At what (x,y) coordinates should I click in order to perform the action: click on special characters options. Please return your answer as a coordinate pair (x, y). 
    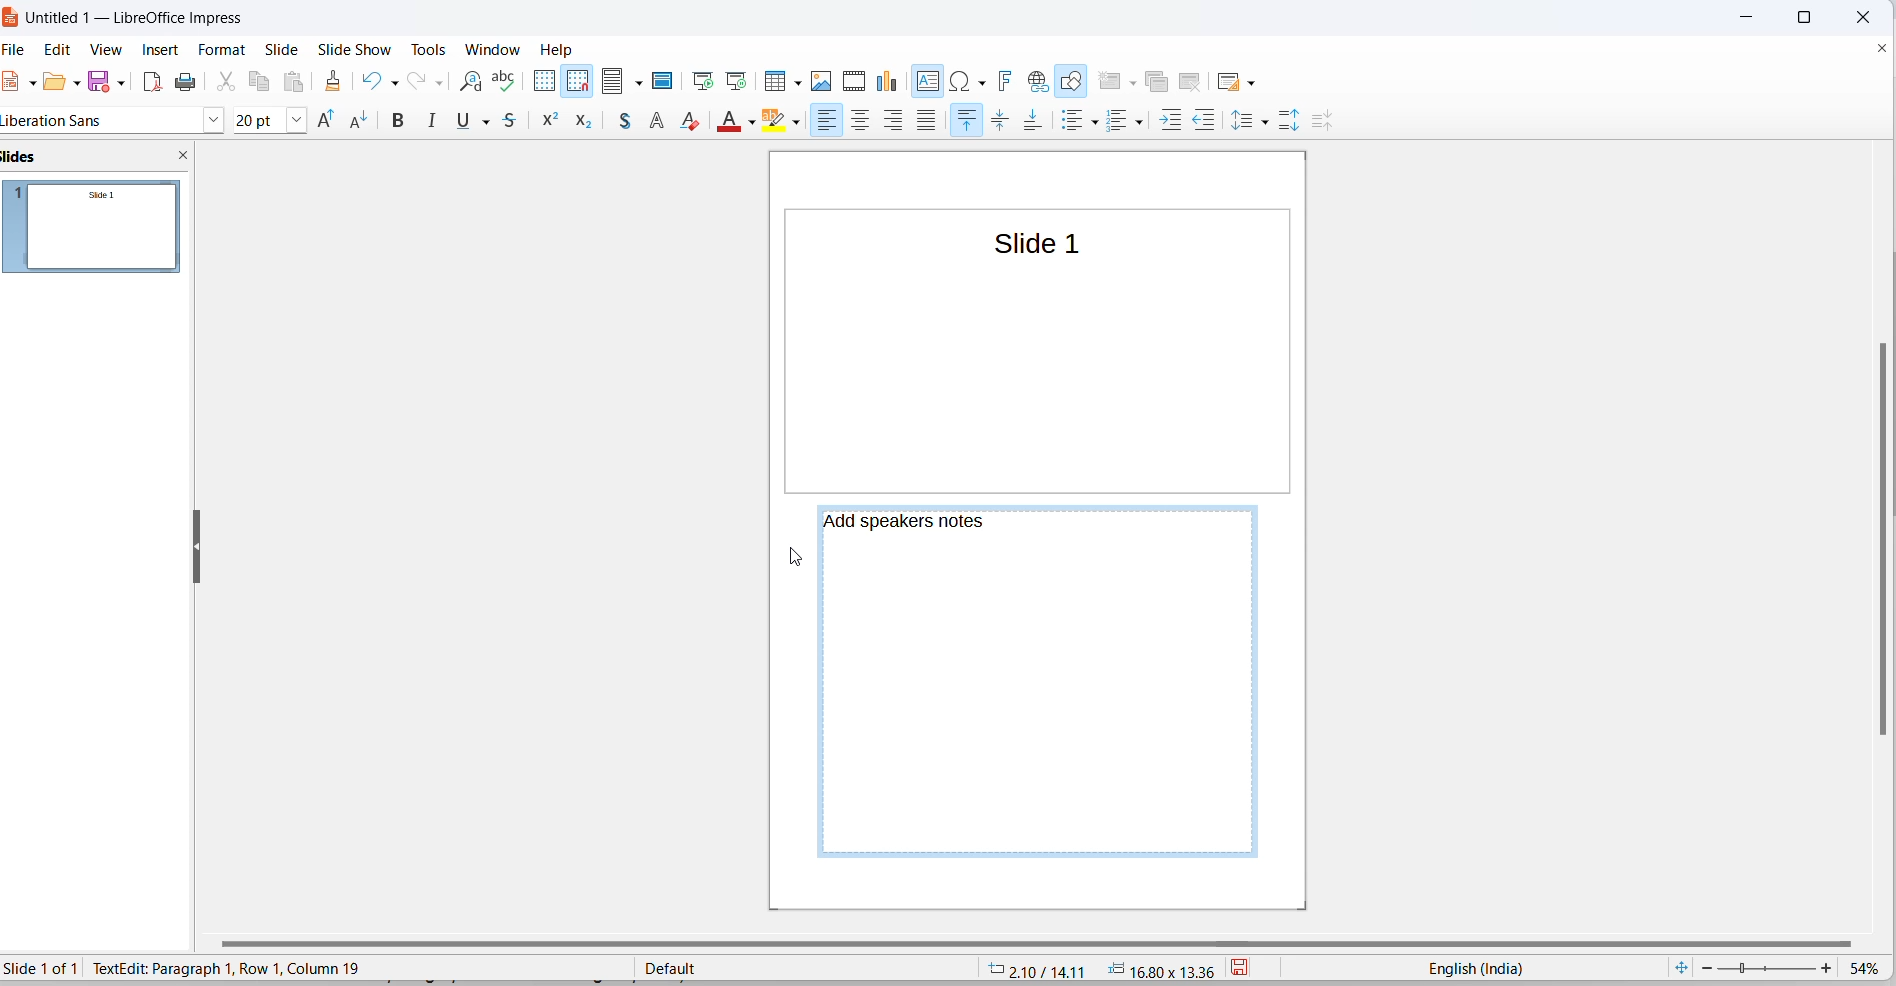
    Looking at the image, I should click on (981, 80).